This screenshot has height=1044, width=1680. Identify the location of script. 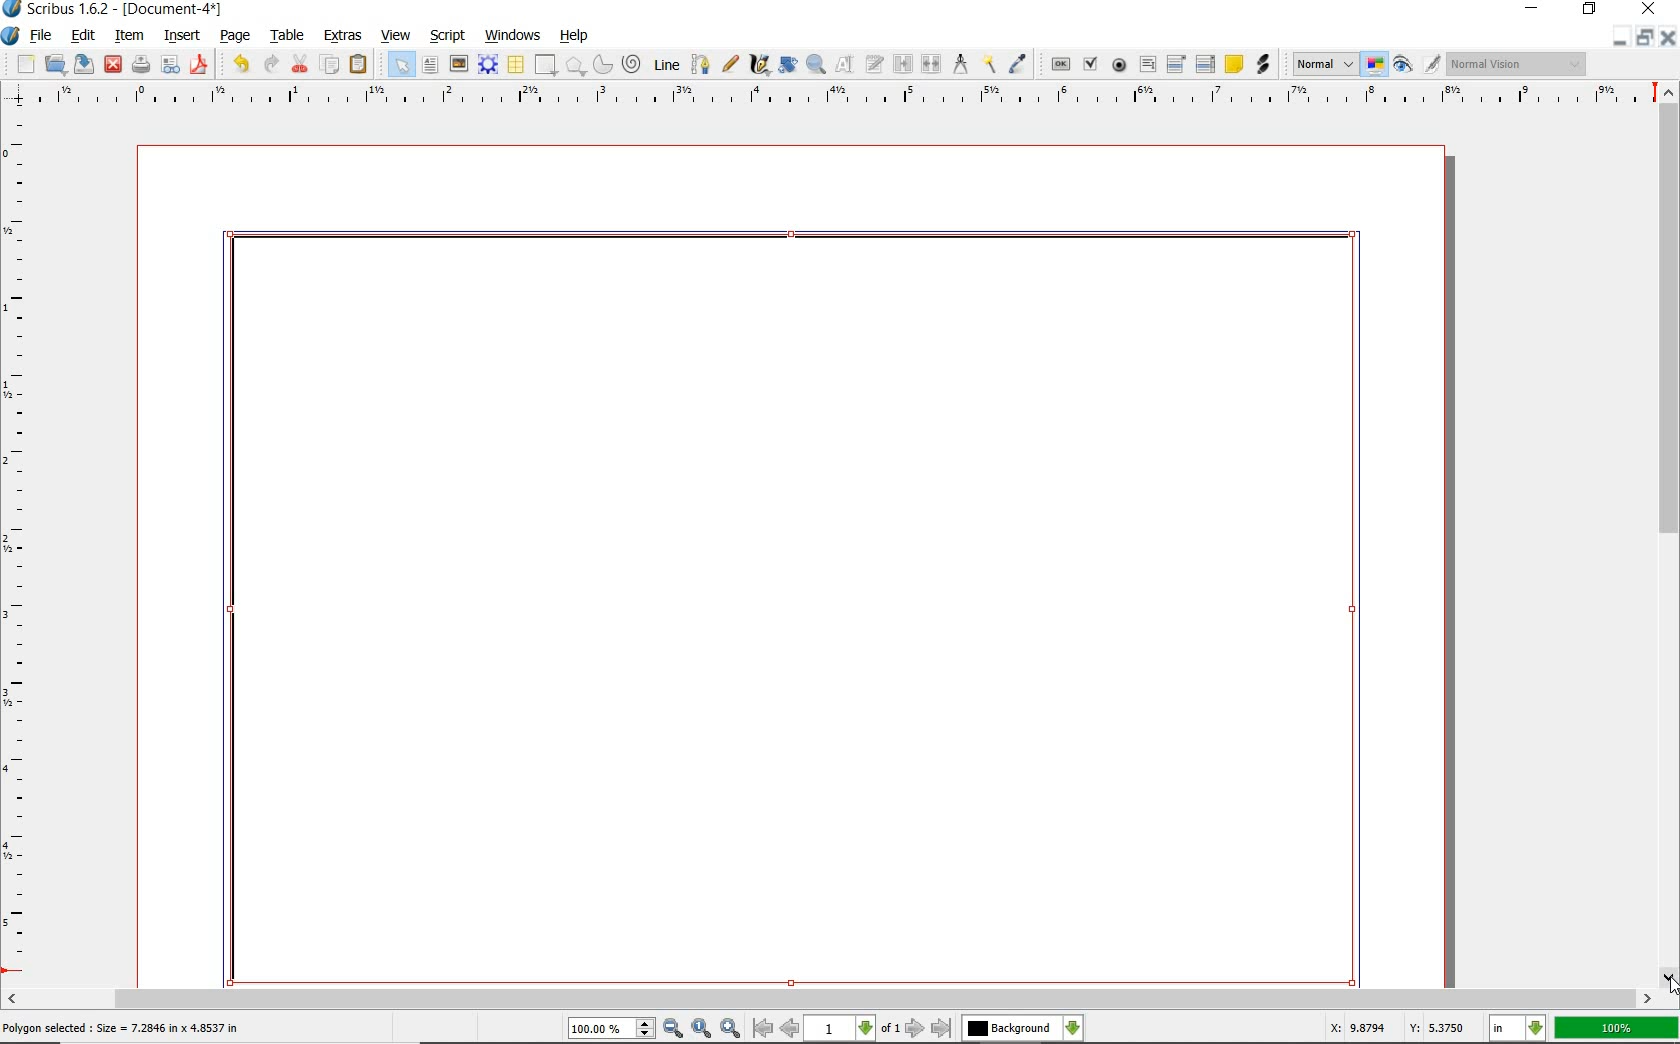
(450, 36).